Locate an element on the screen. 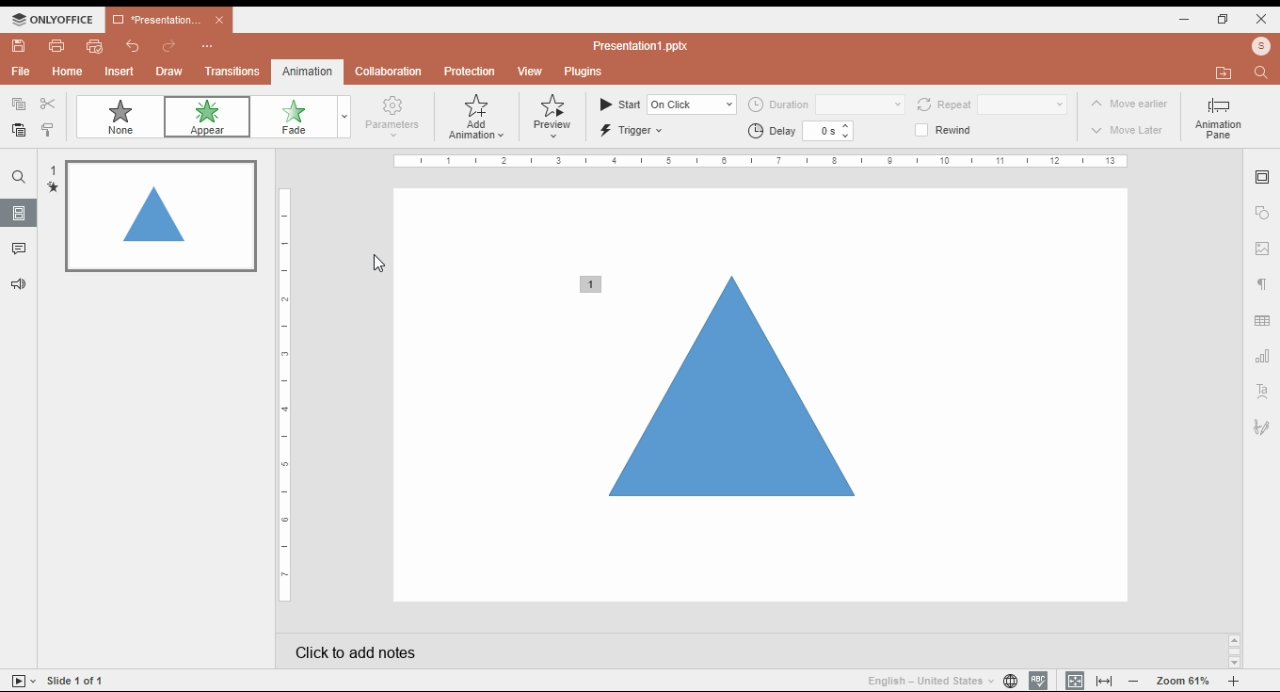  undo is located at coordinates (133, 46).